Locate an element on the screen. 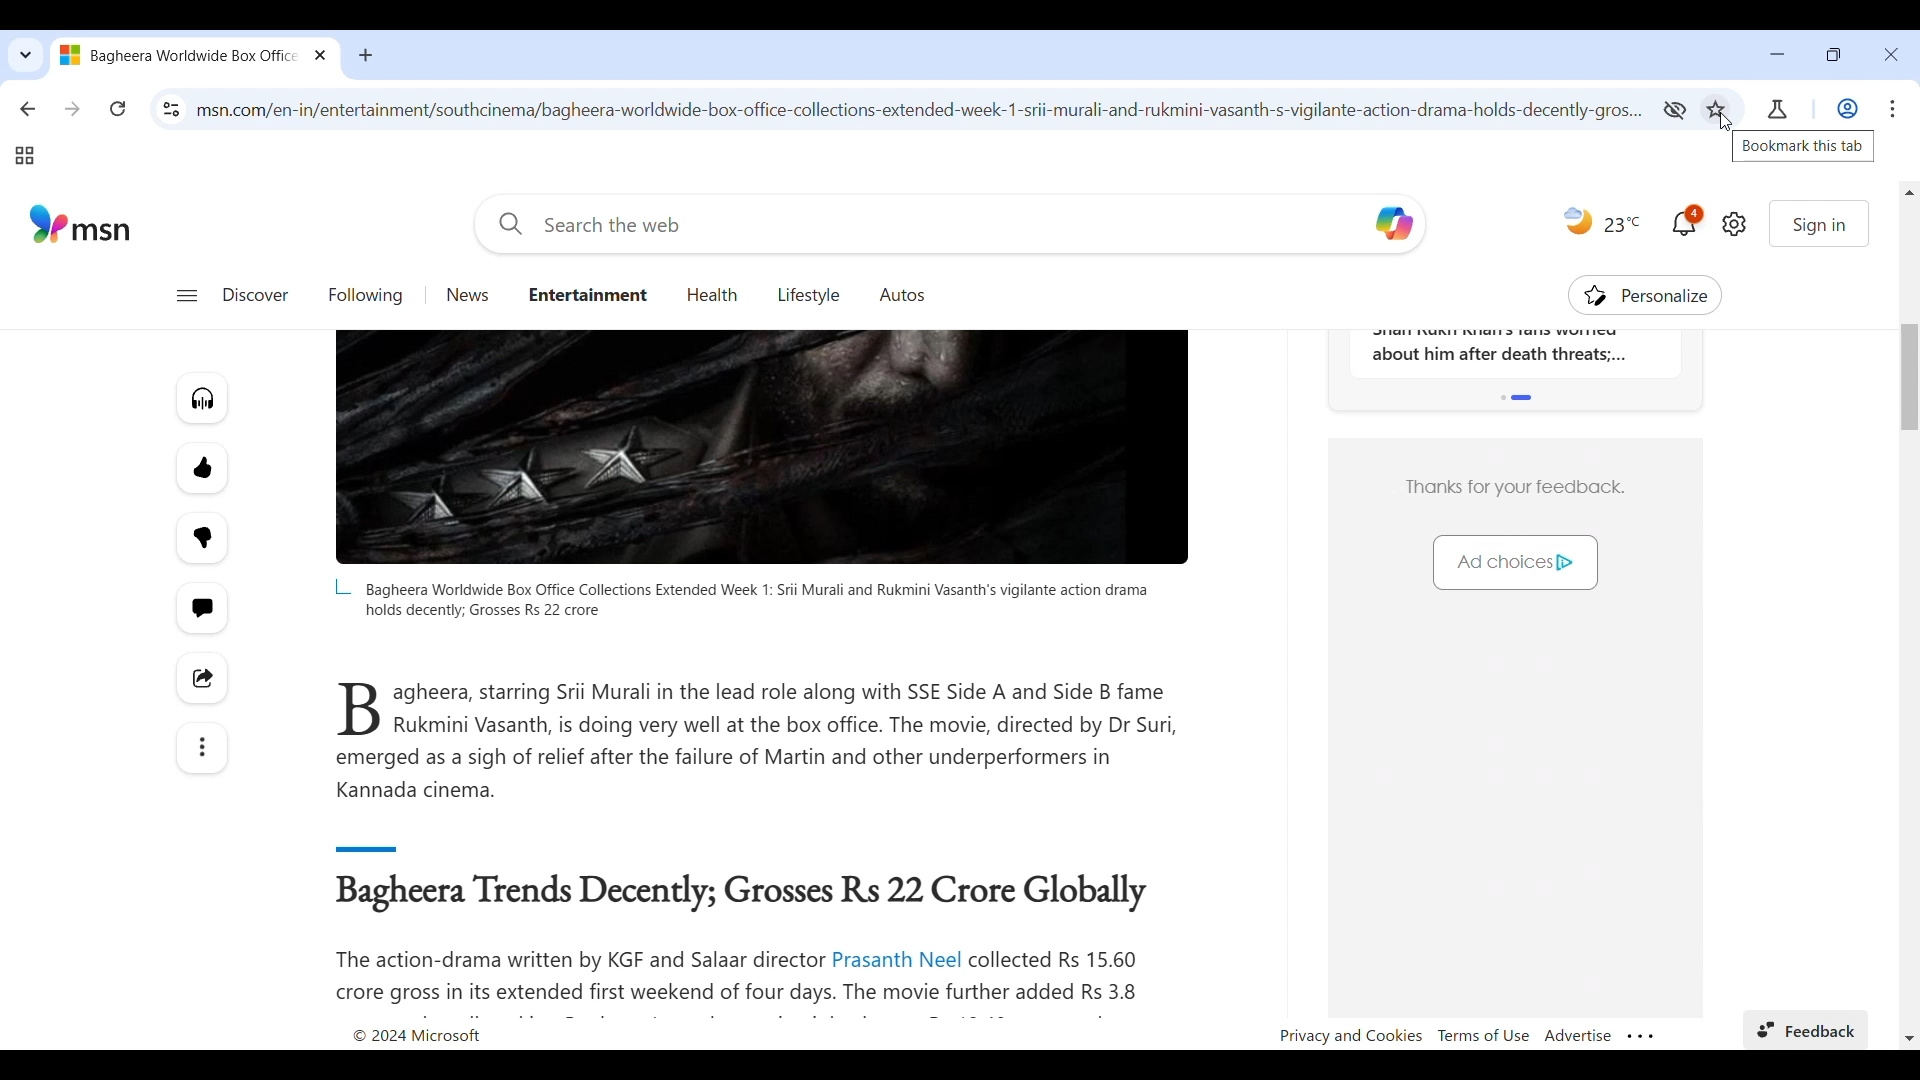 Image resolution: width=1920 pixels, height=1080 pixels. Terms of use is located at coordinates (1484, 1035).